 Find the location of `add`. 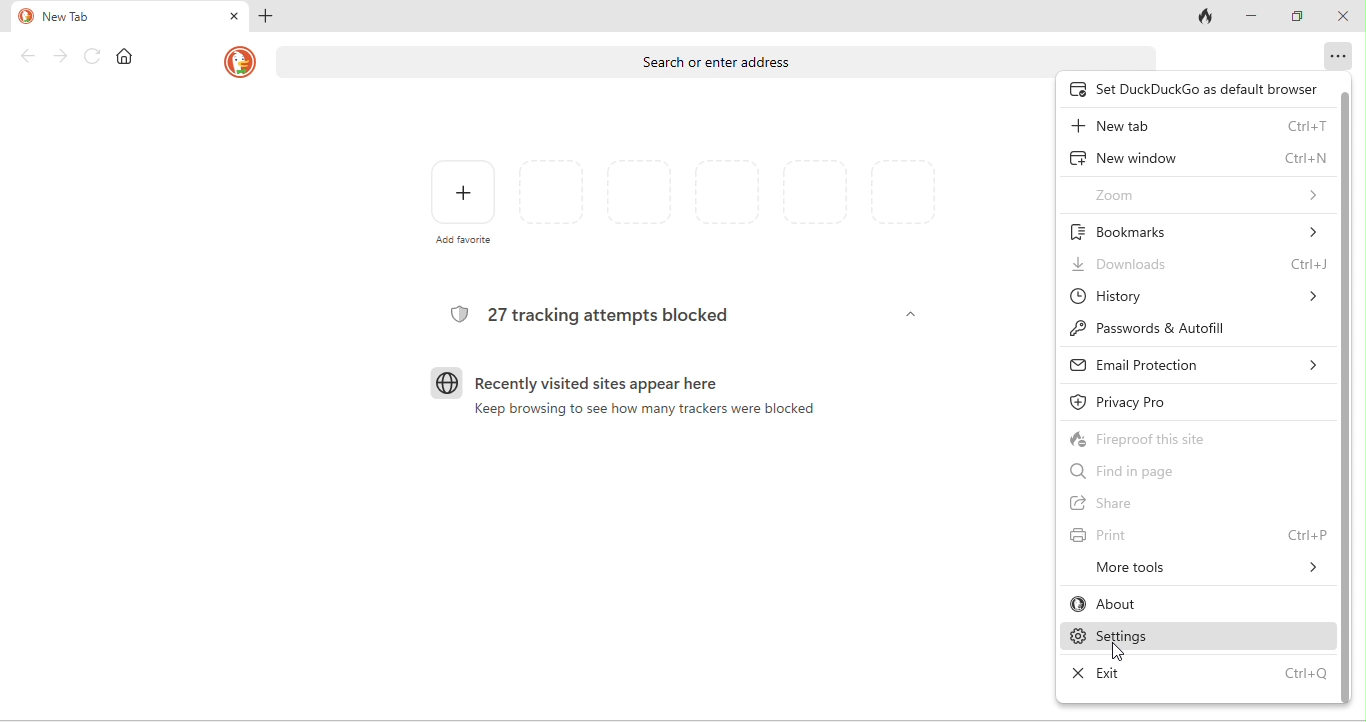

add is located at coordinates (263, 19).